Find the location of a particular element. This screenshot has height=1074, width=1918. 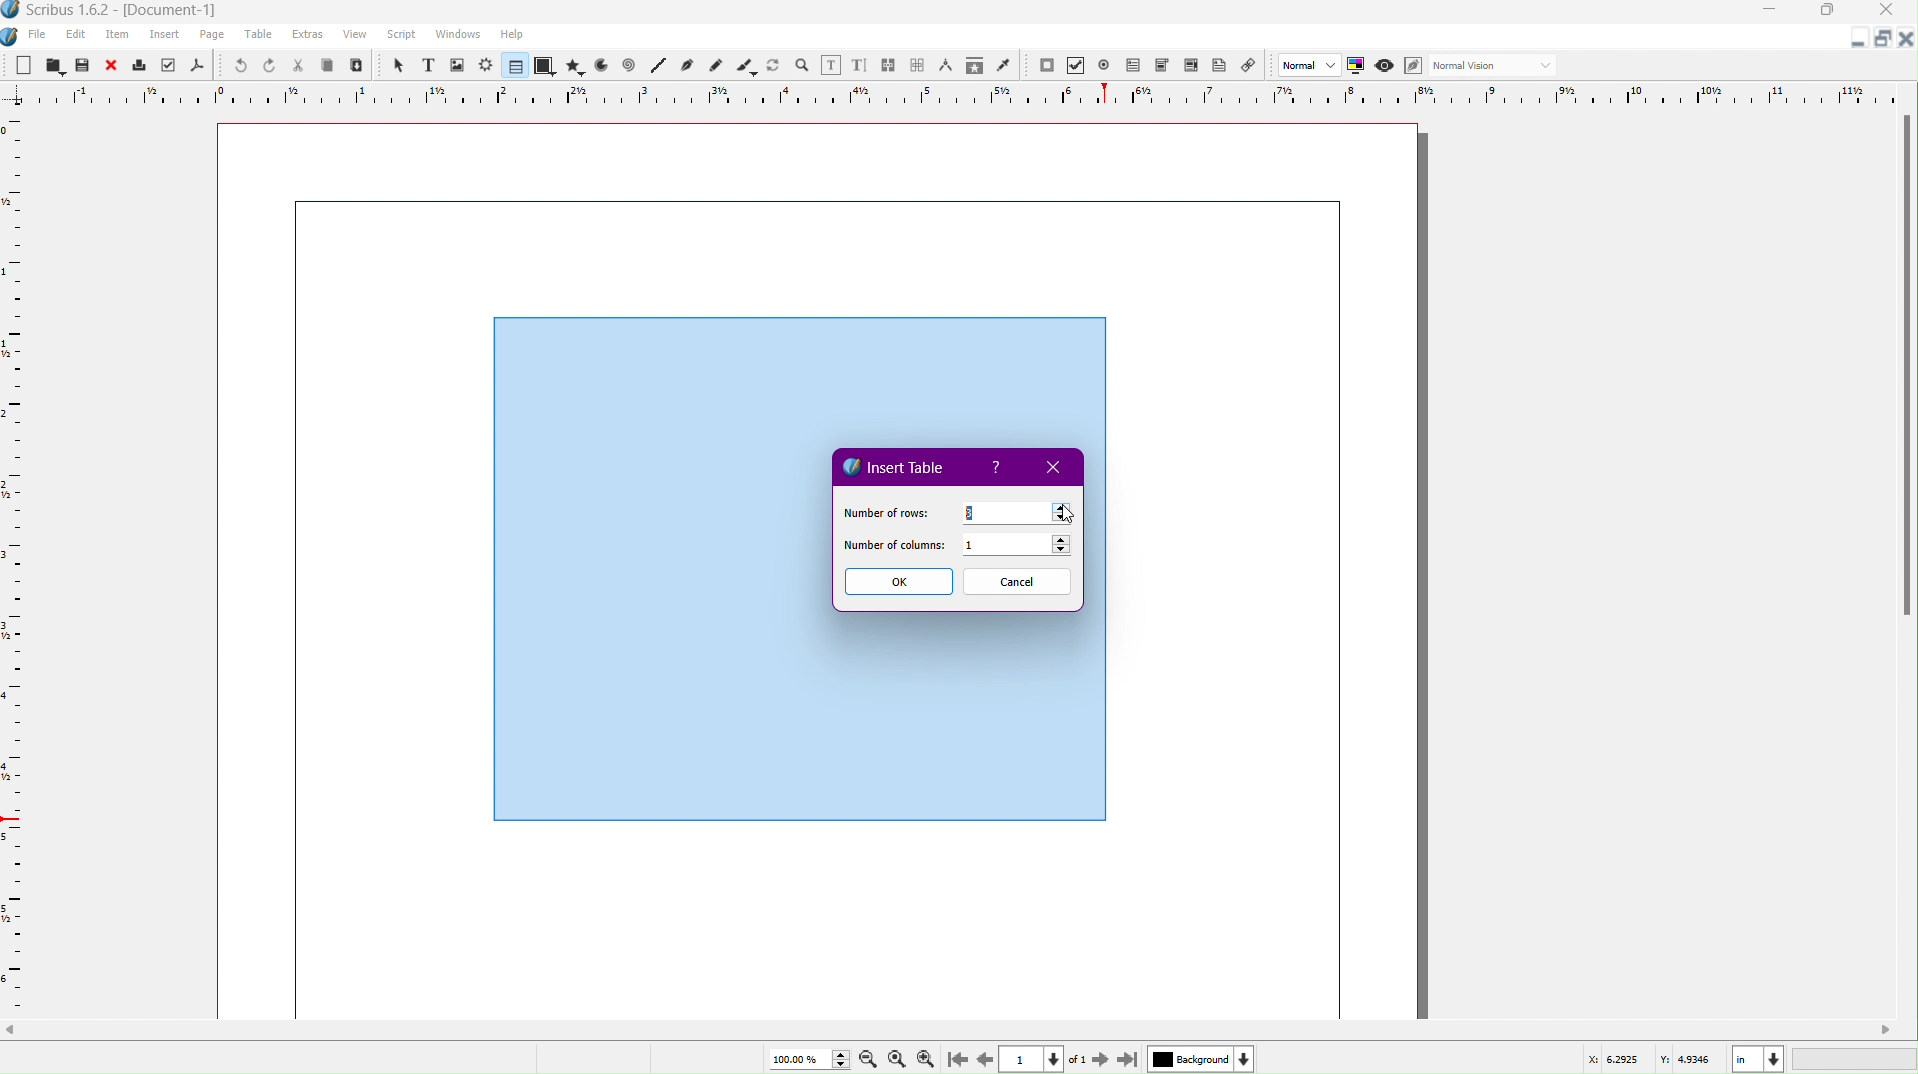

Go to Previous Page is located at coordinates (984, 1056).